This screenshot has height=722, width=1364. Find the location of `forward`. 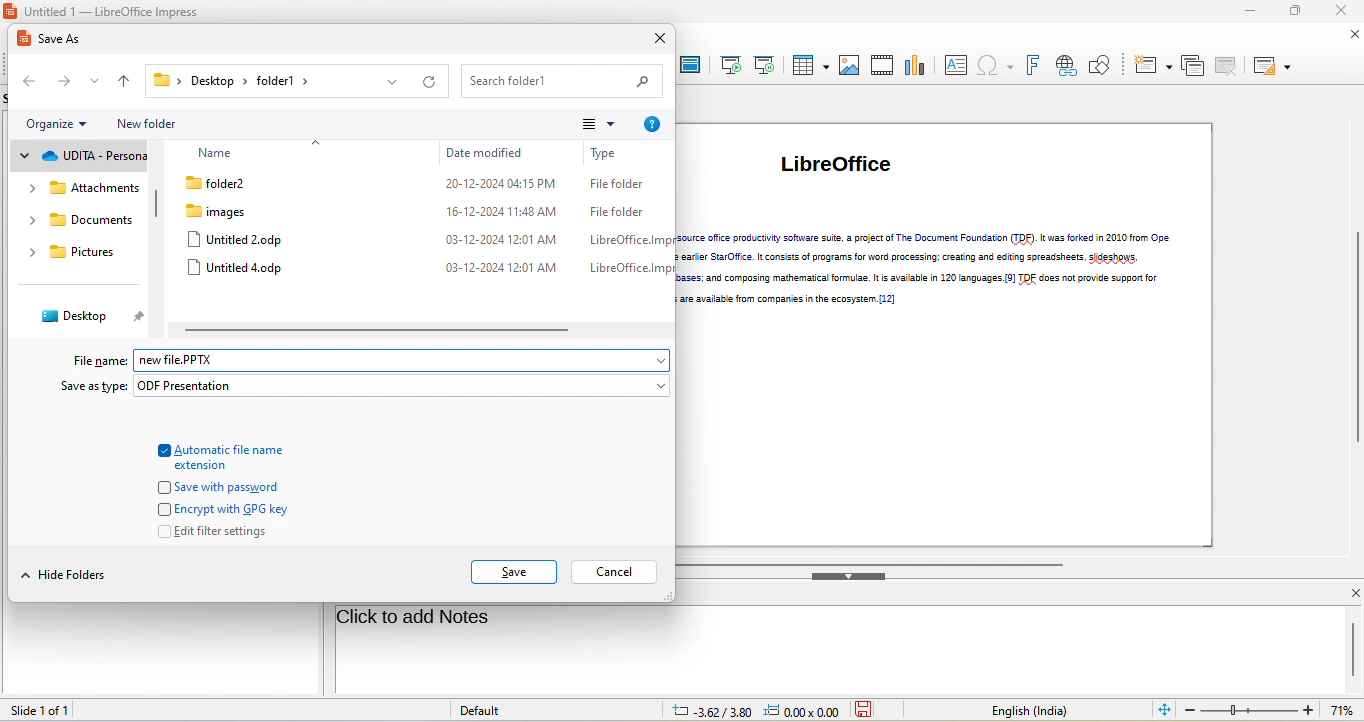

forward is located at coordinates (62, 80).